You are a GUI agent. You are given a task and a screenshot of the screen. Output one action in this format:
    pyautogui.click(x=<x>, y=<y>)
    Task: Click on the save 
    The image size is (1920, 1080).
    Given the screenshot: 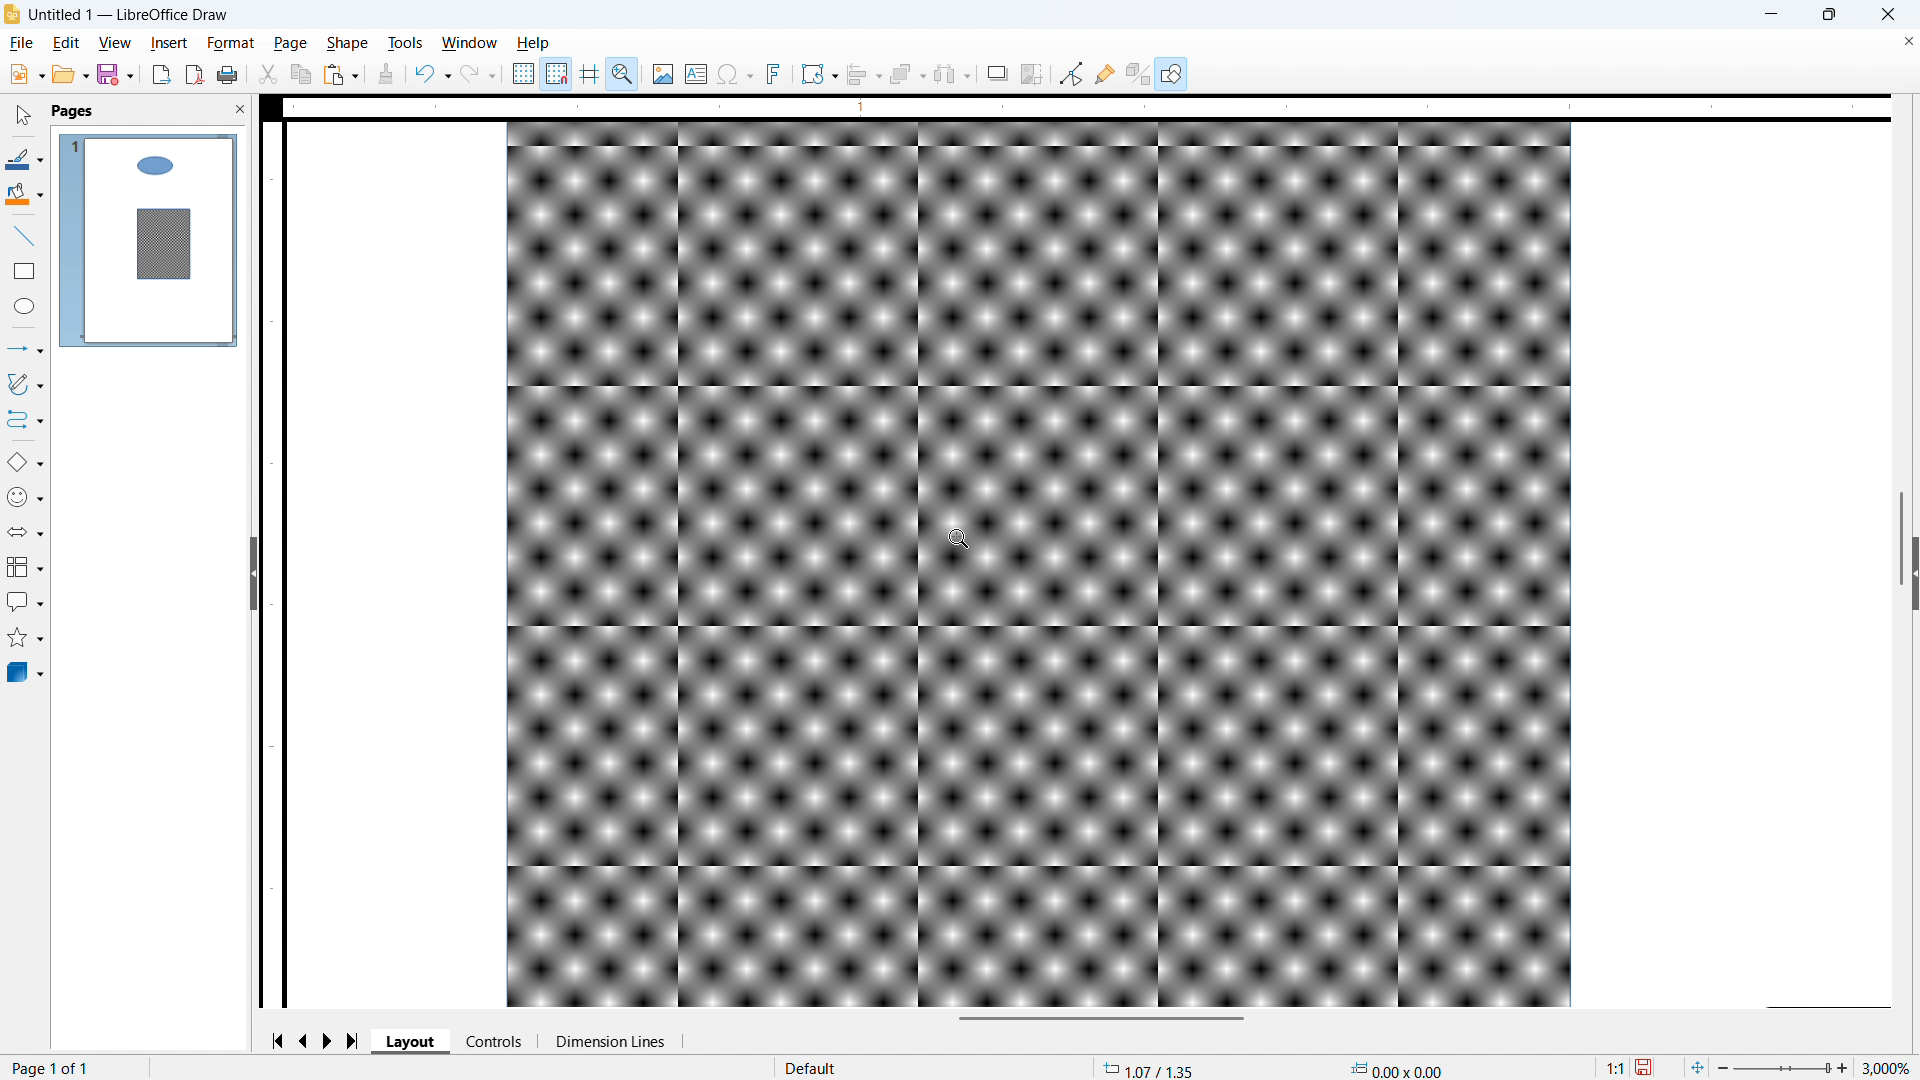 What is the action you would take?
    pyautogui.click(x=115, y=75)
    